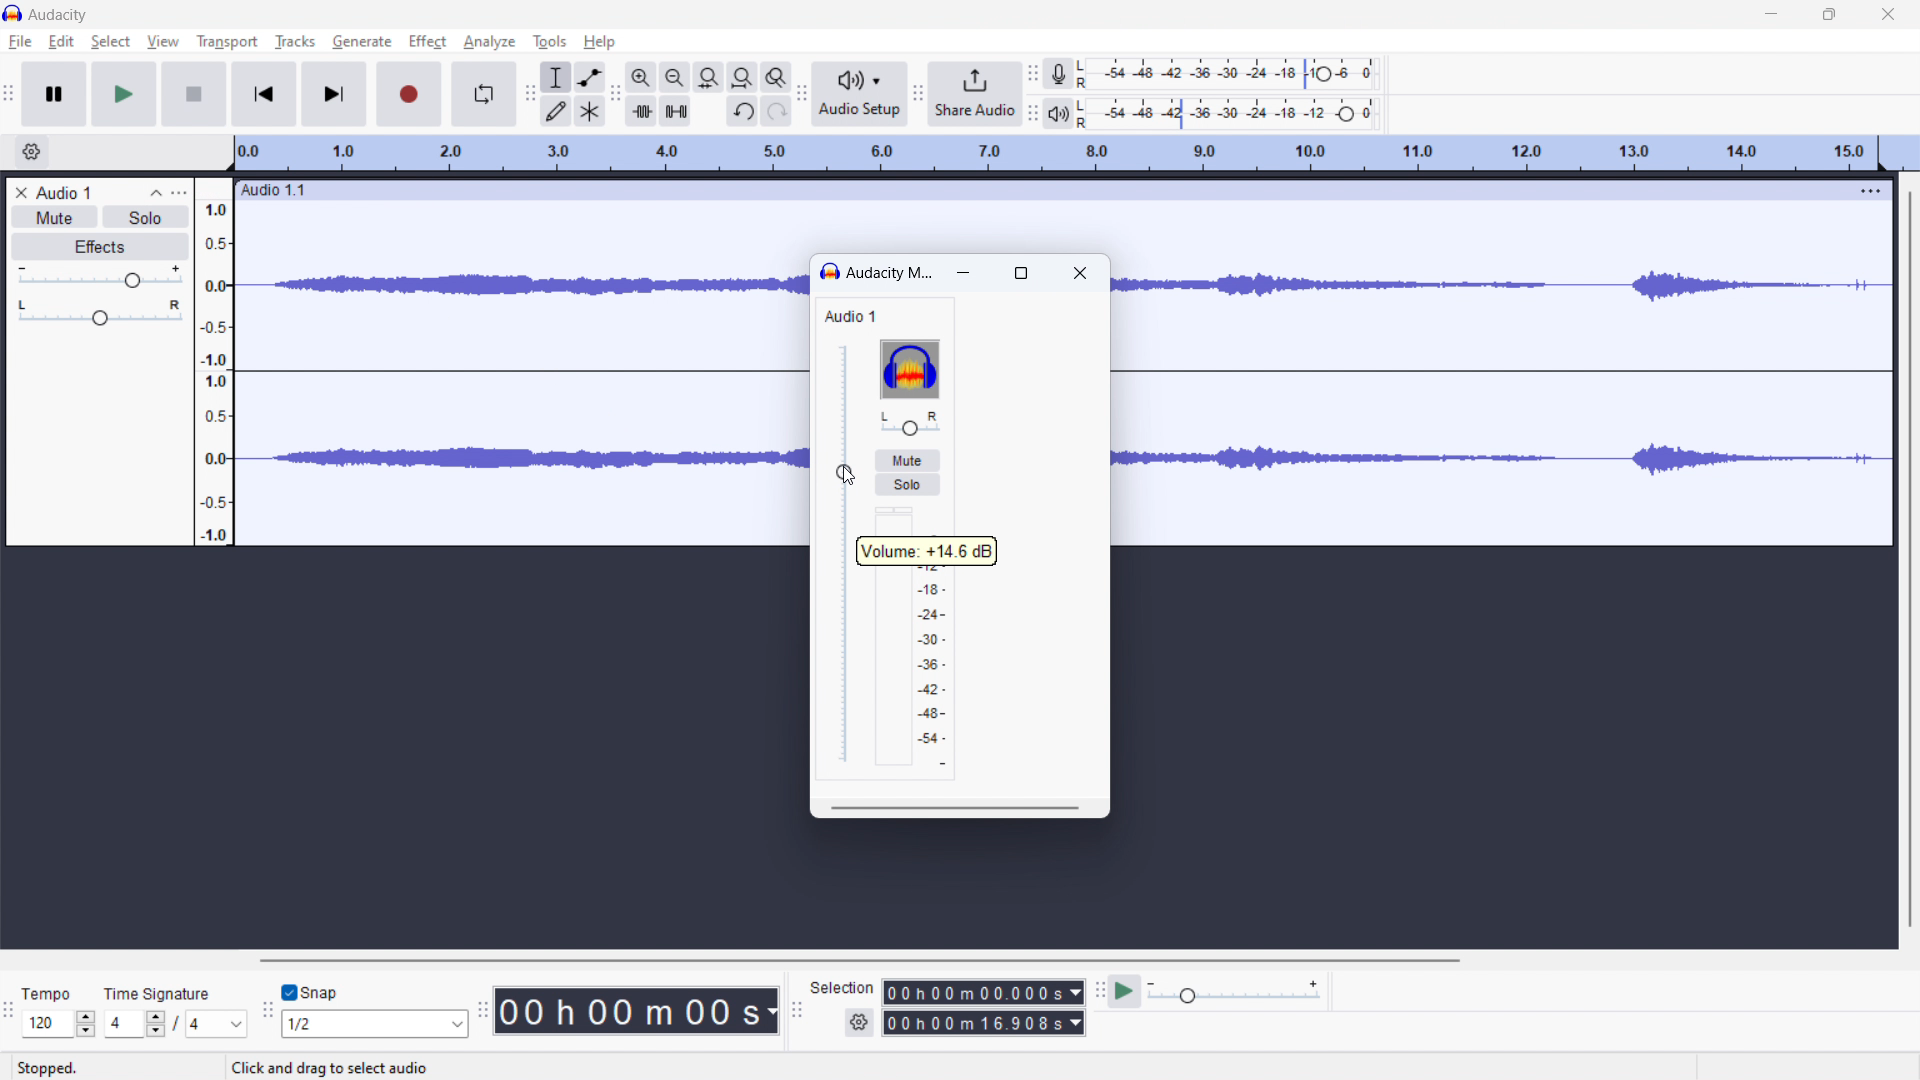 This screenshot has width=1920, height=1080. What do you see at coordinates (1055, 154) in the screenshot?
I see `timeline` at bounding box center [1055, 154].